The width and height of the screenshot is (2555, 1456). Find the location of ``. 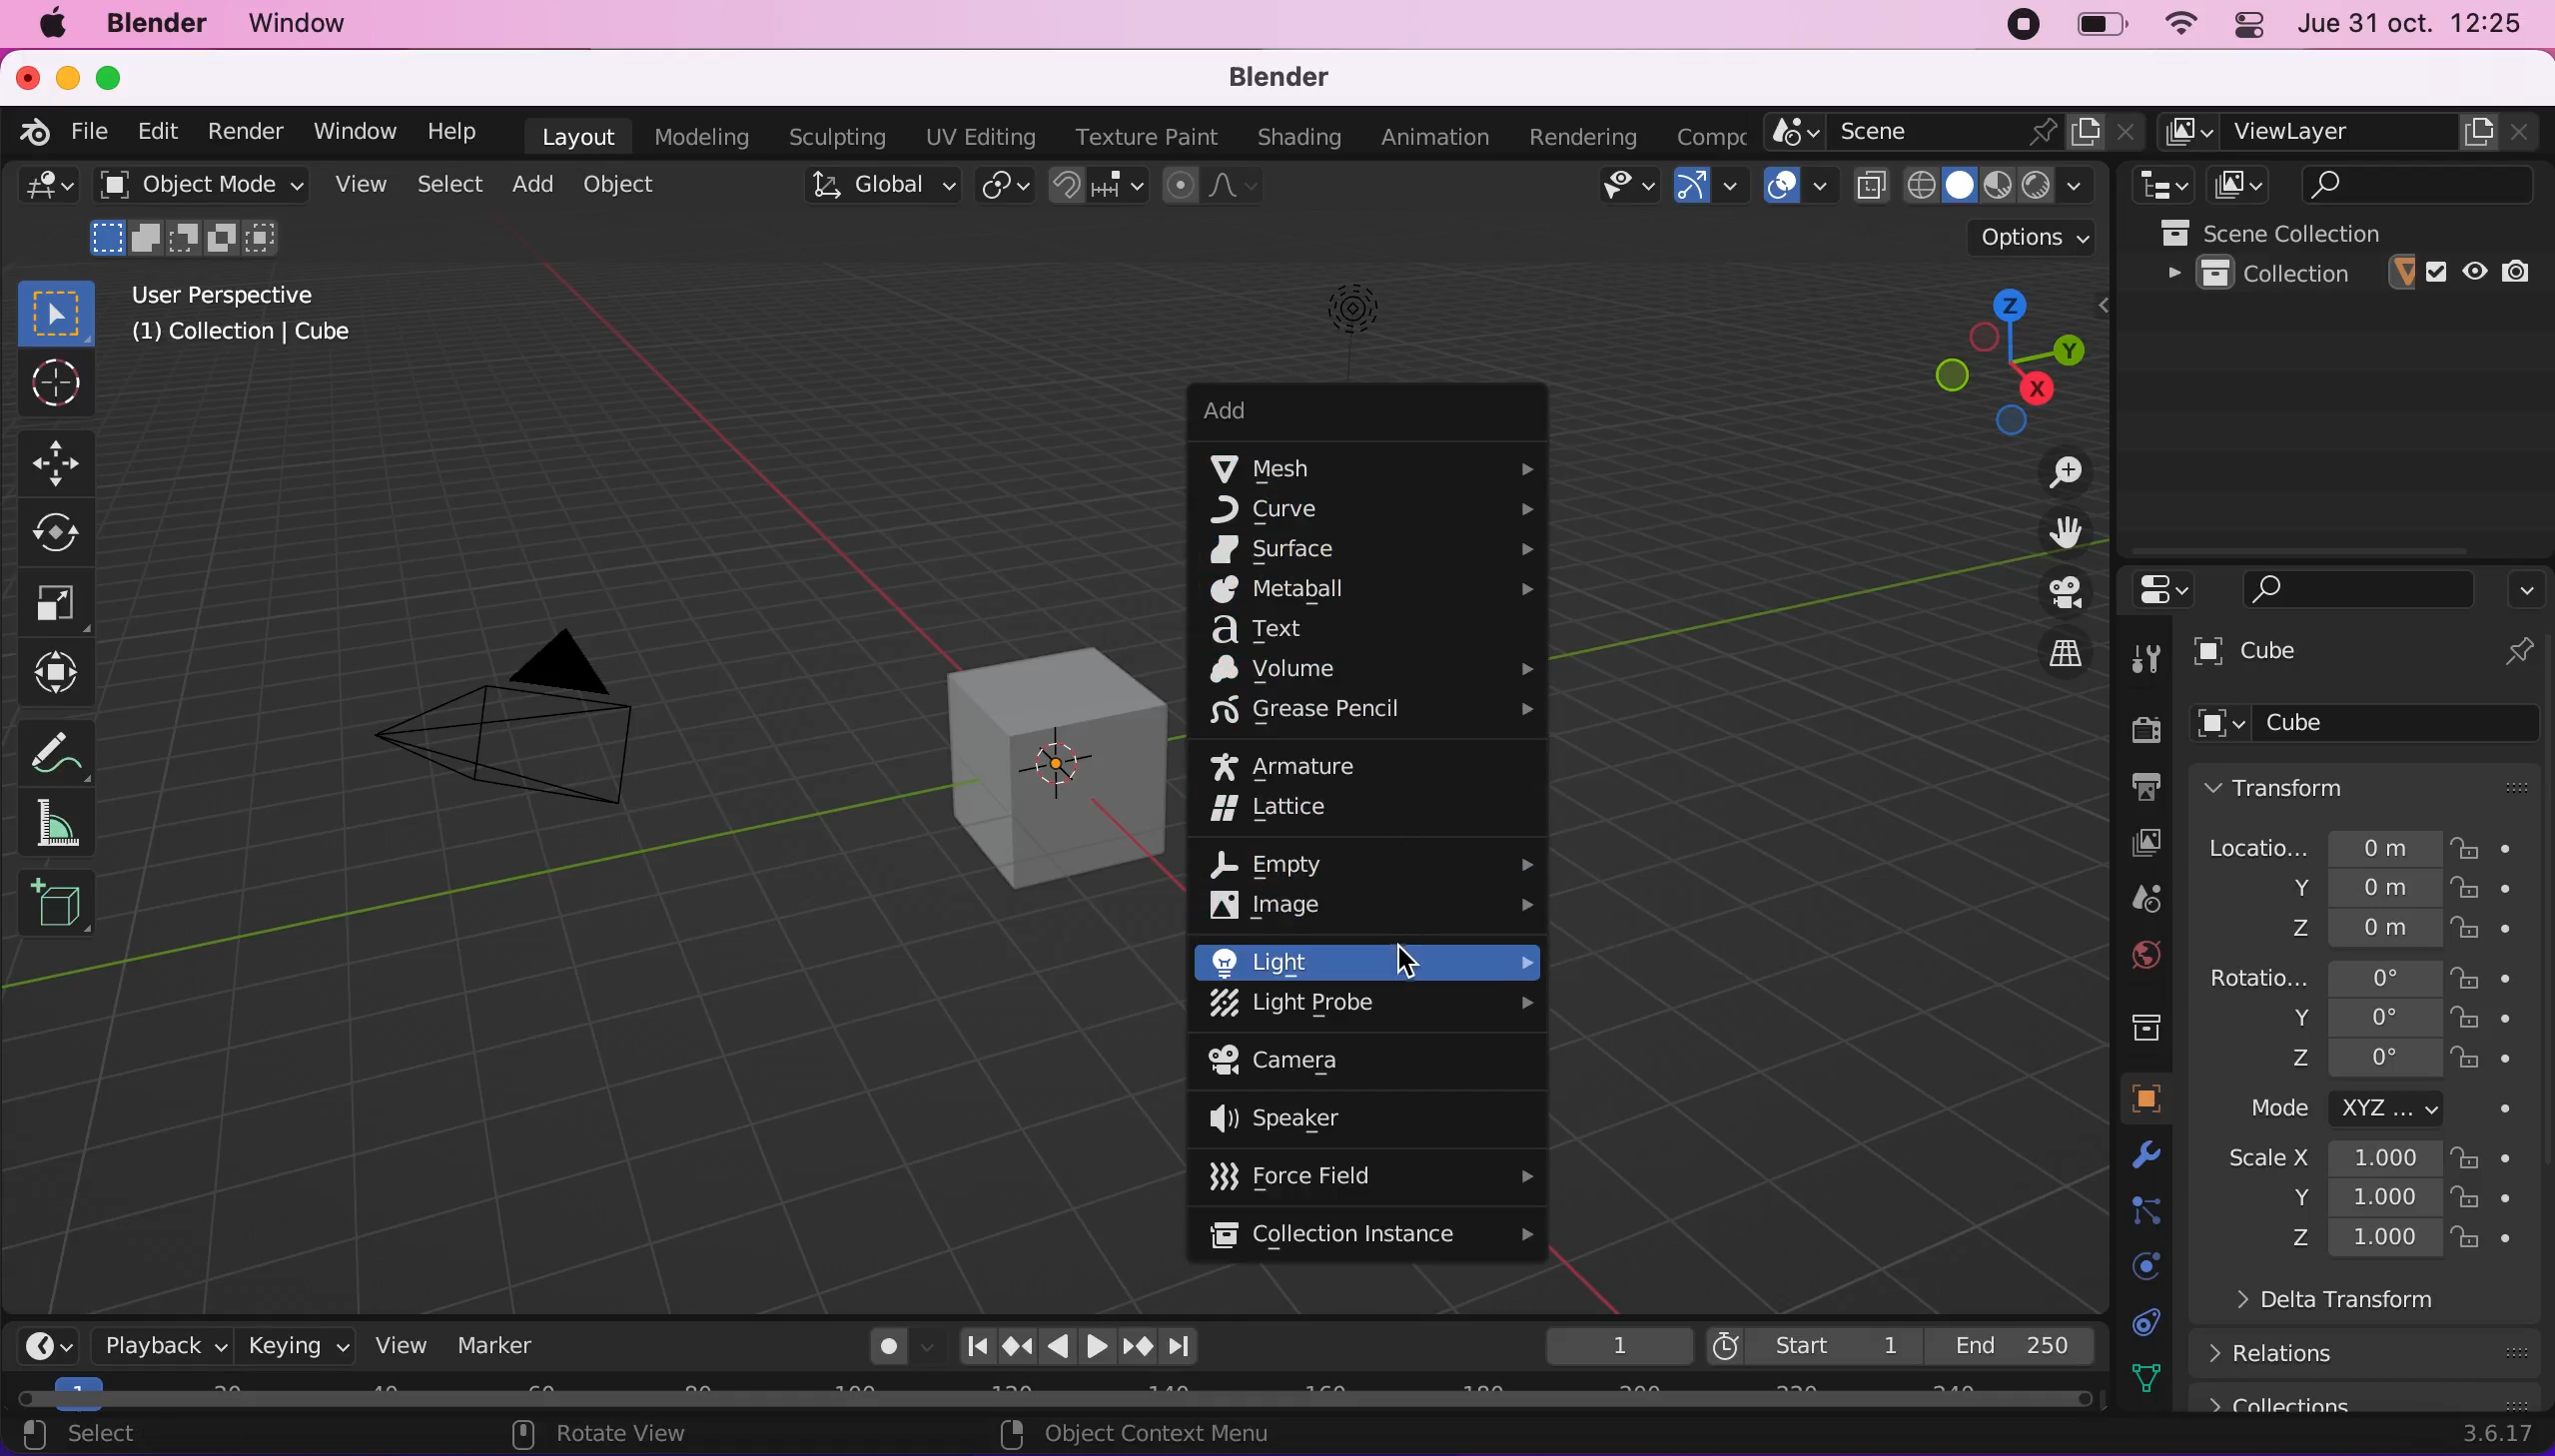

 is located at coordinates (2149, 655).